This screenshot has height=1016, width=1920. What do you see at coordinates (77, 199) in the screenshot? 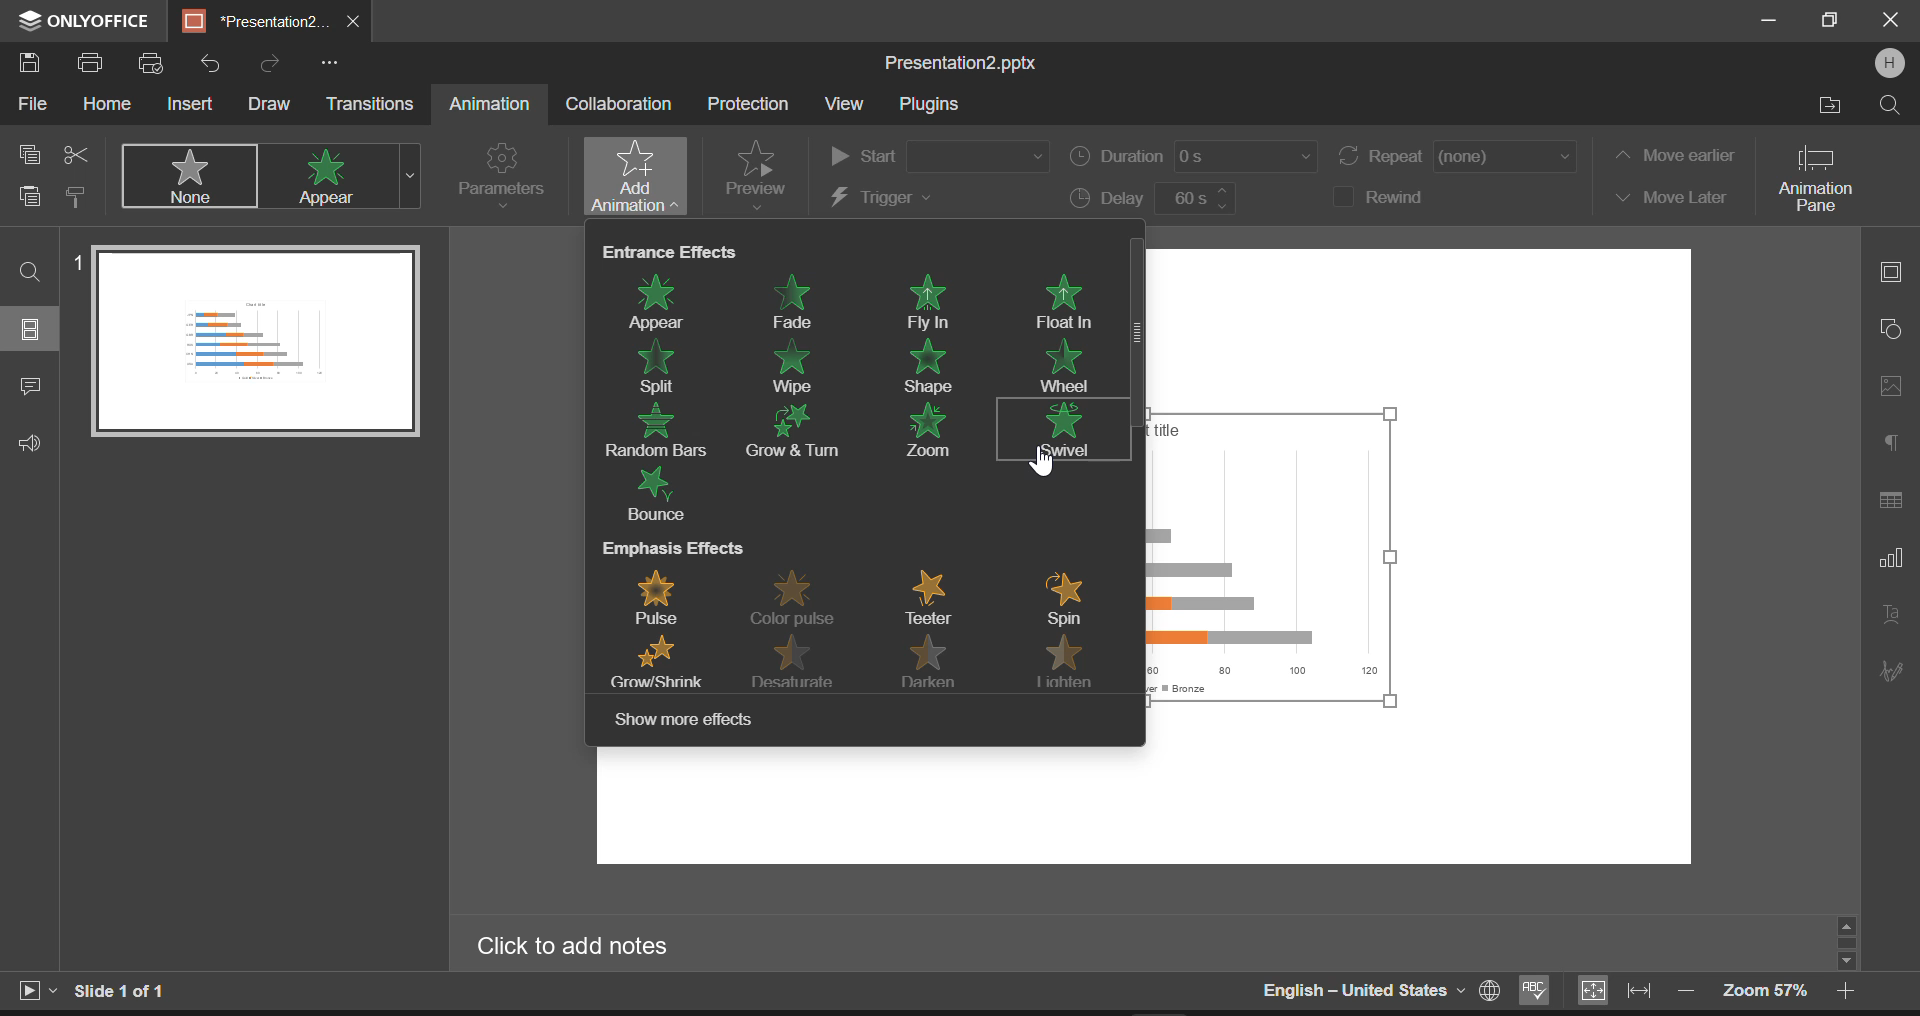
I see `Copy Style` at bounding box center [77, 199].